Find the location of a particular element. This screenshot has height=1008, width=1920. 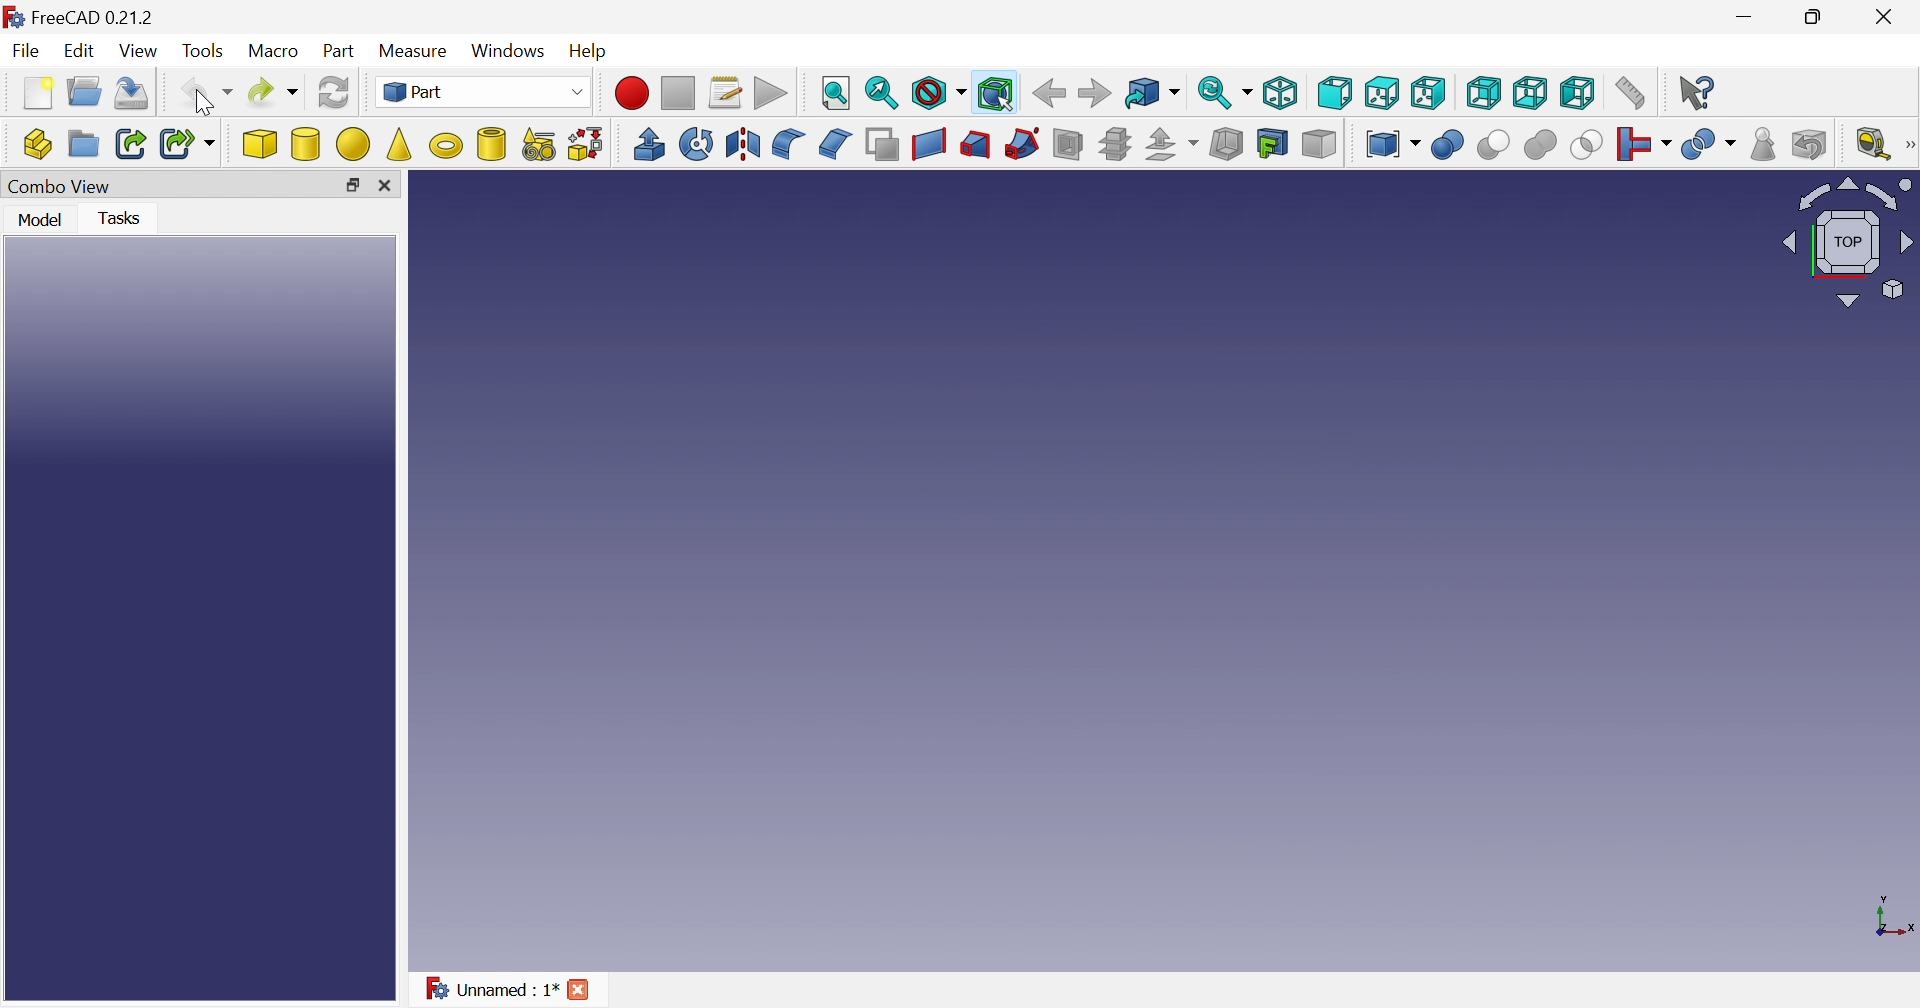

Redo is located at coordinates (273, 92).